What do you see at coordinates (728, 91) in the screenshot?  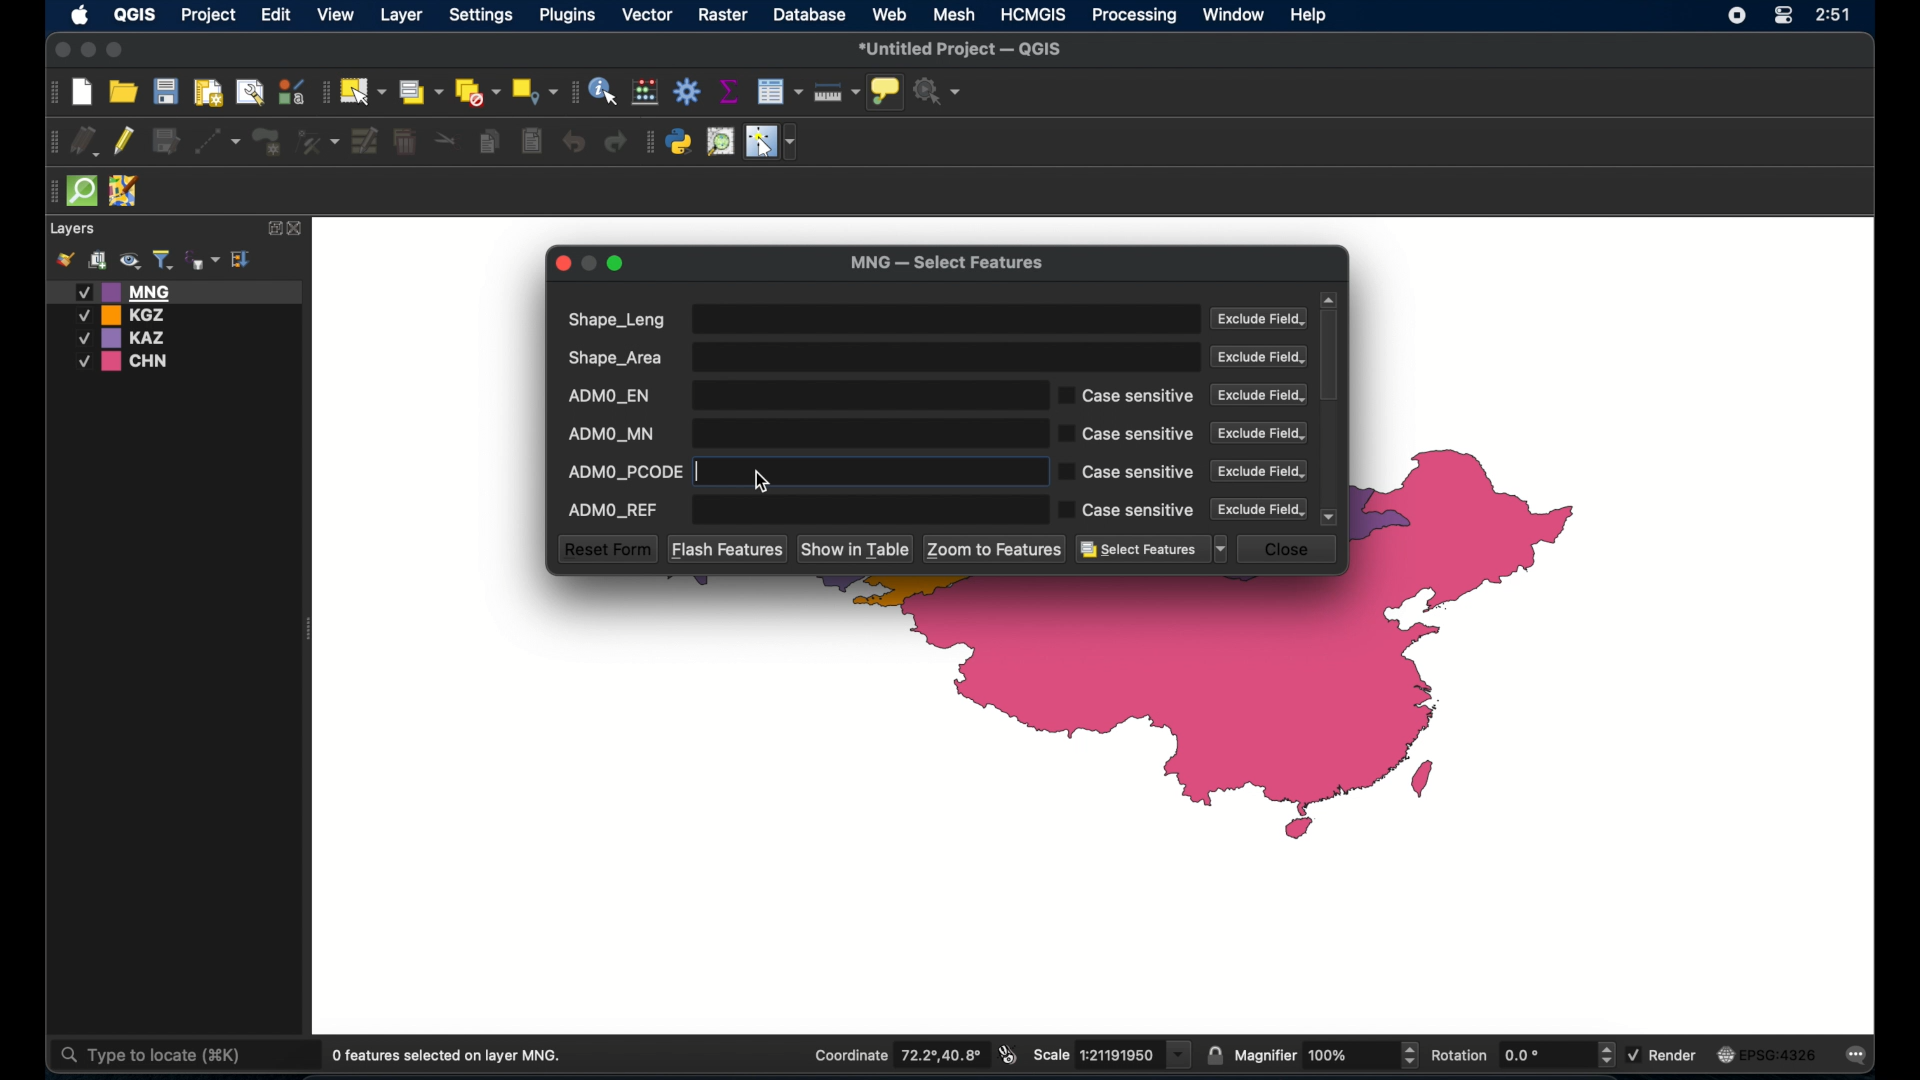 I see `show statistical summary` at bounding box center [728, 91].